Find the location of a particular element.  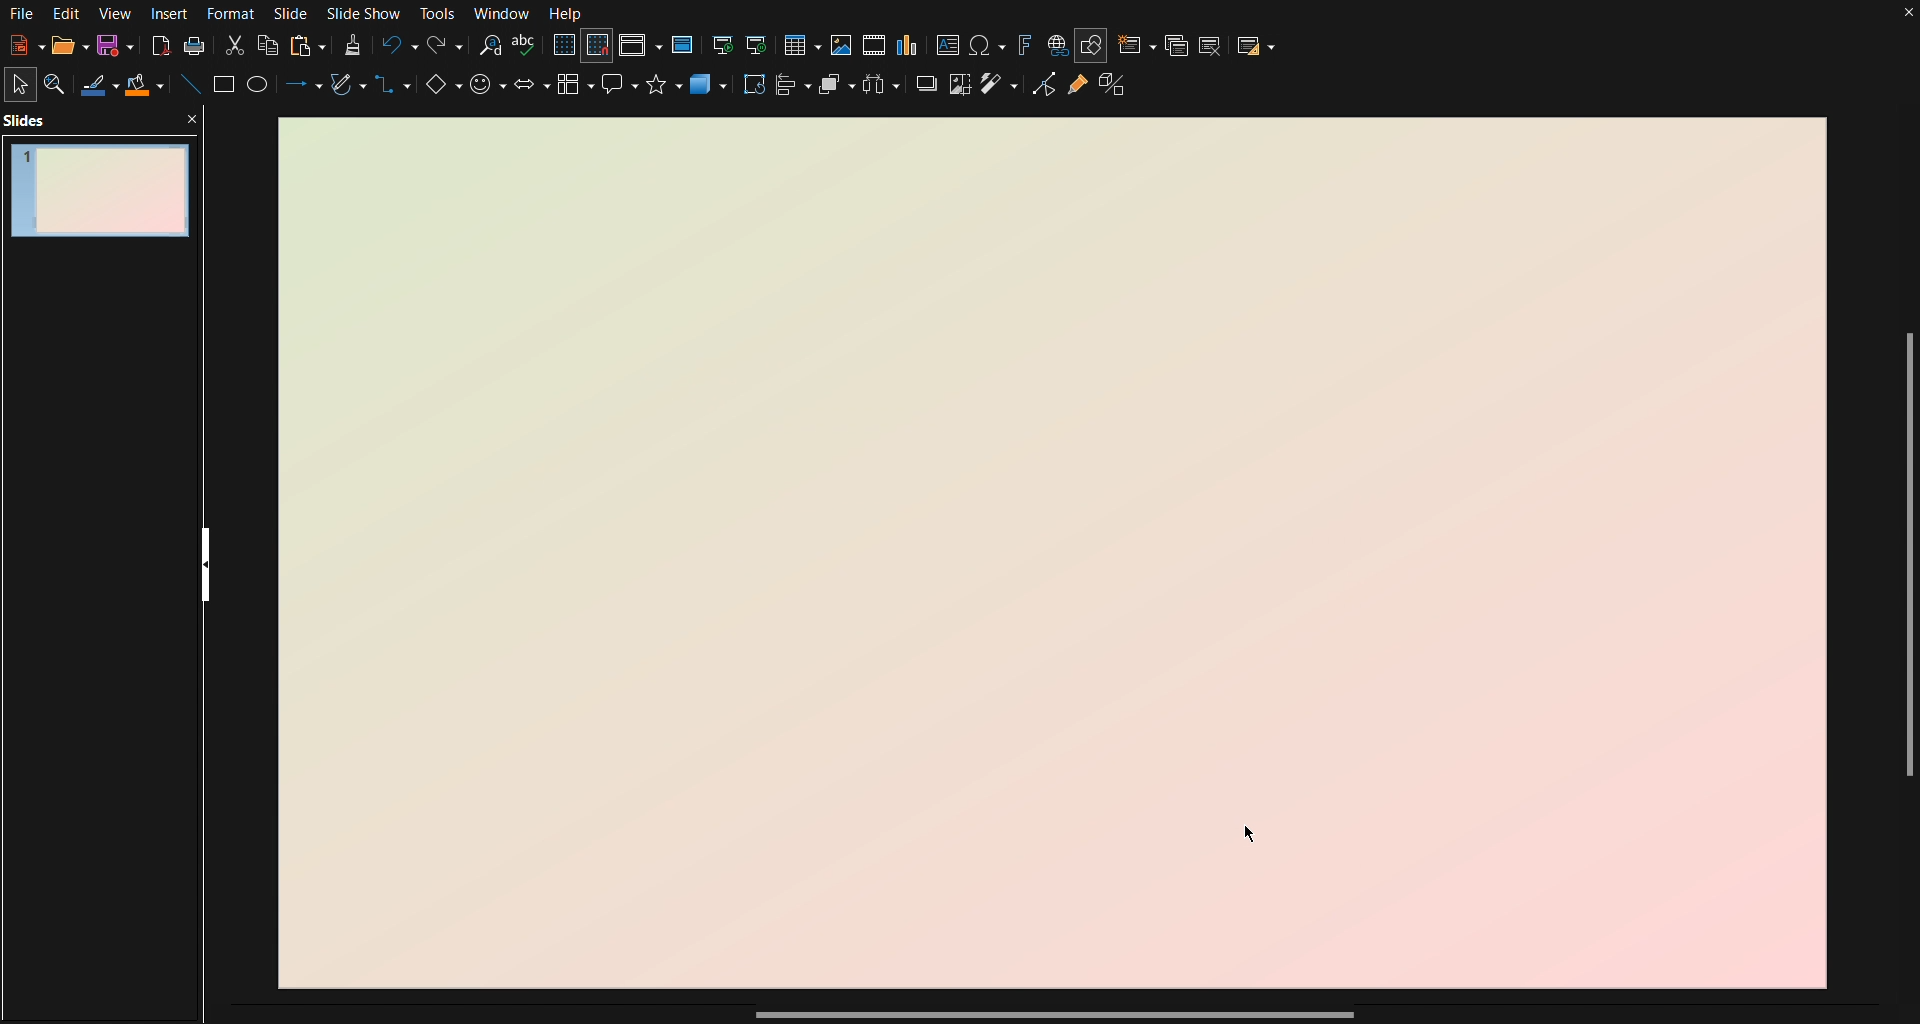

Extrude is located at coordinates (1120, 91).